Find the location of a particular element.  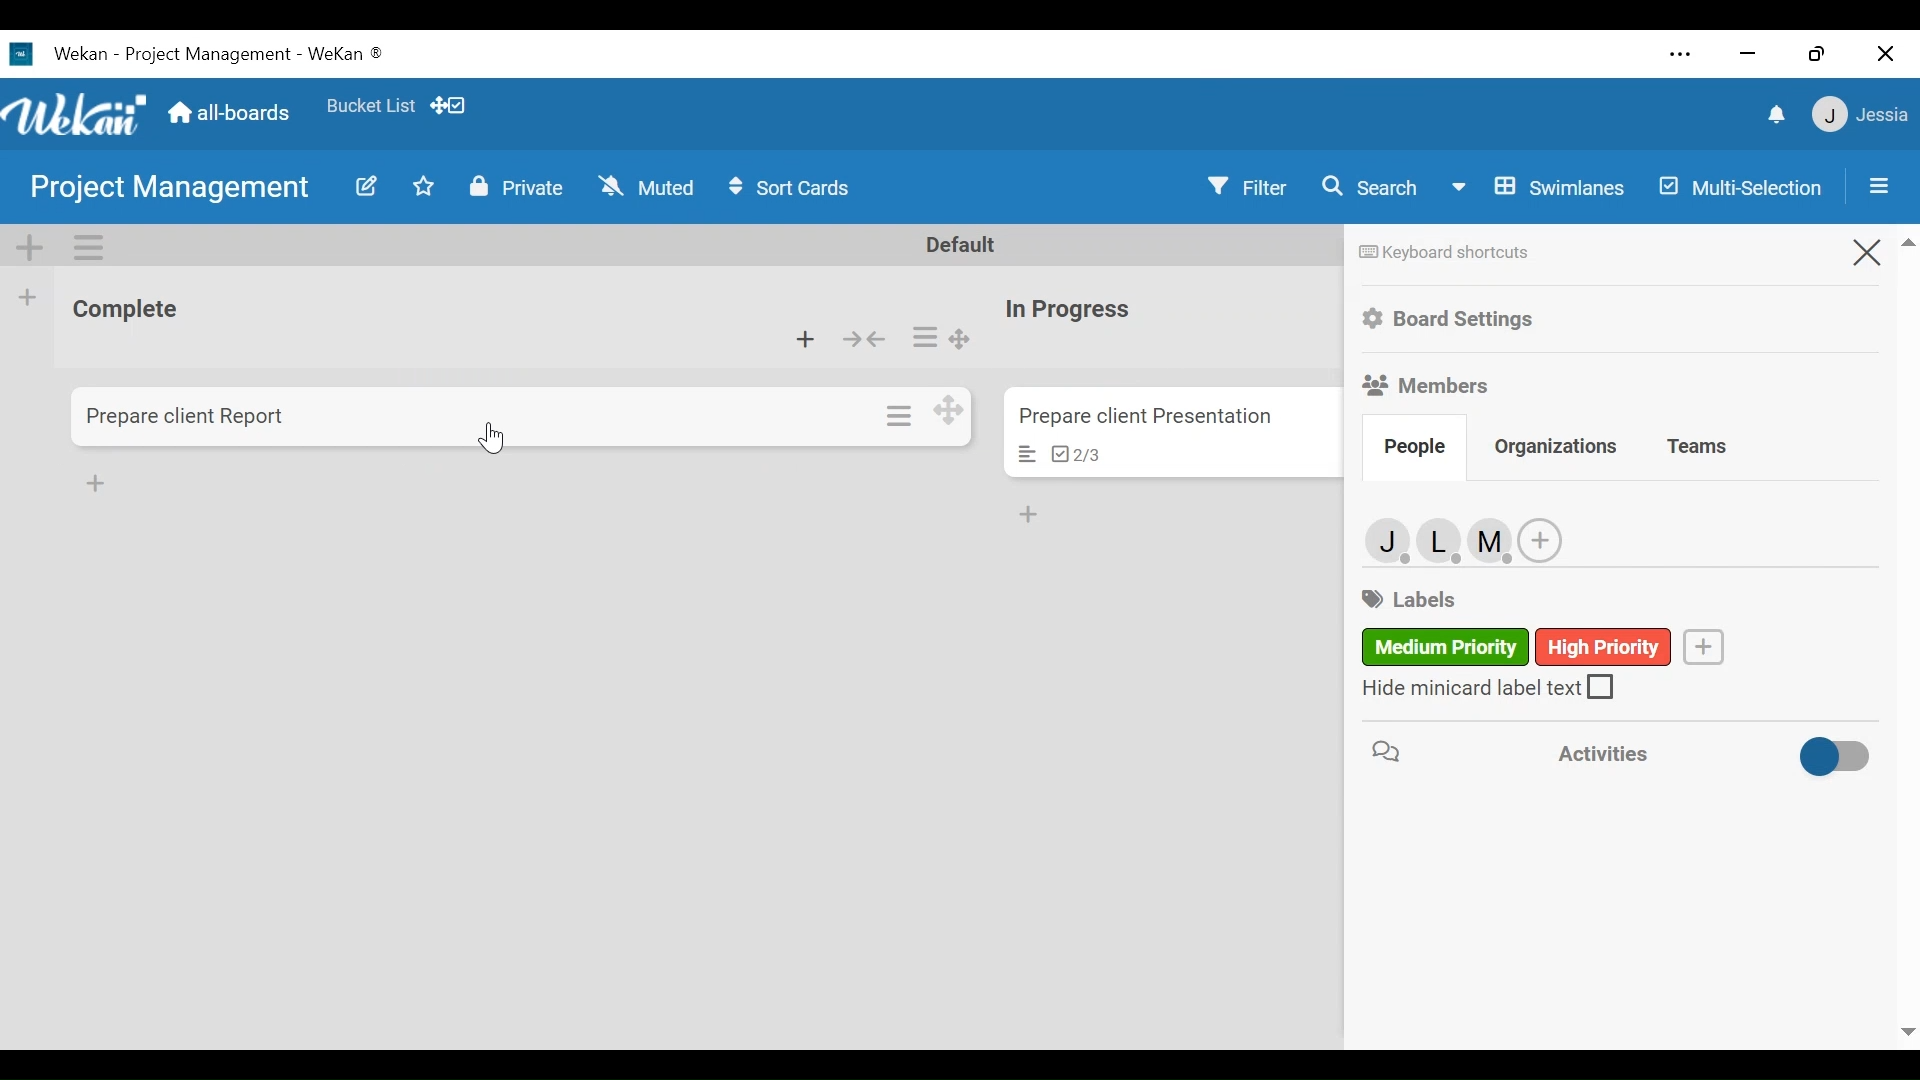

Board Settings is located at coordinates (1449, 320).